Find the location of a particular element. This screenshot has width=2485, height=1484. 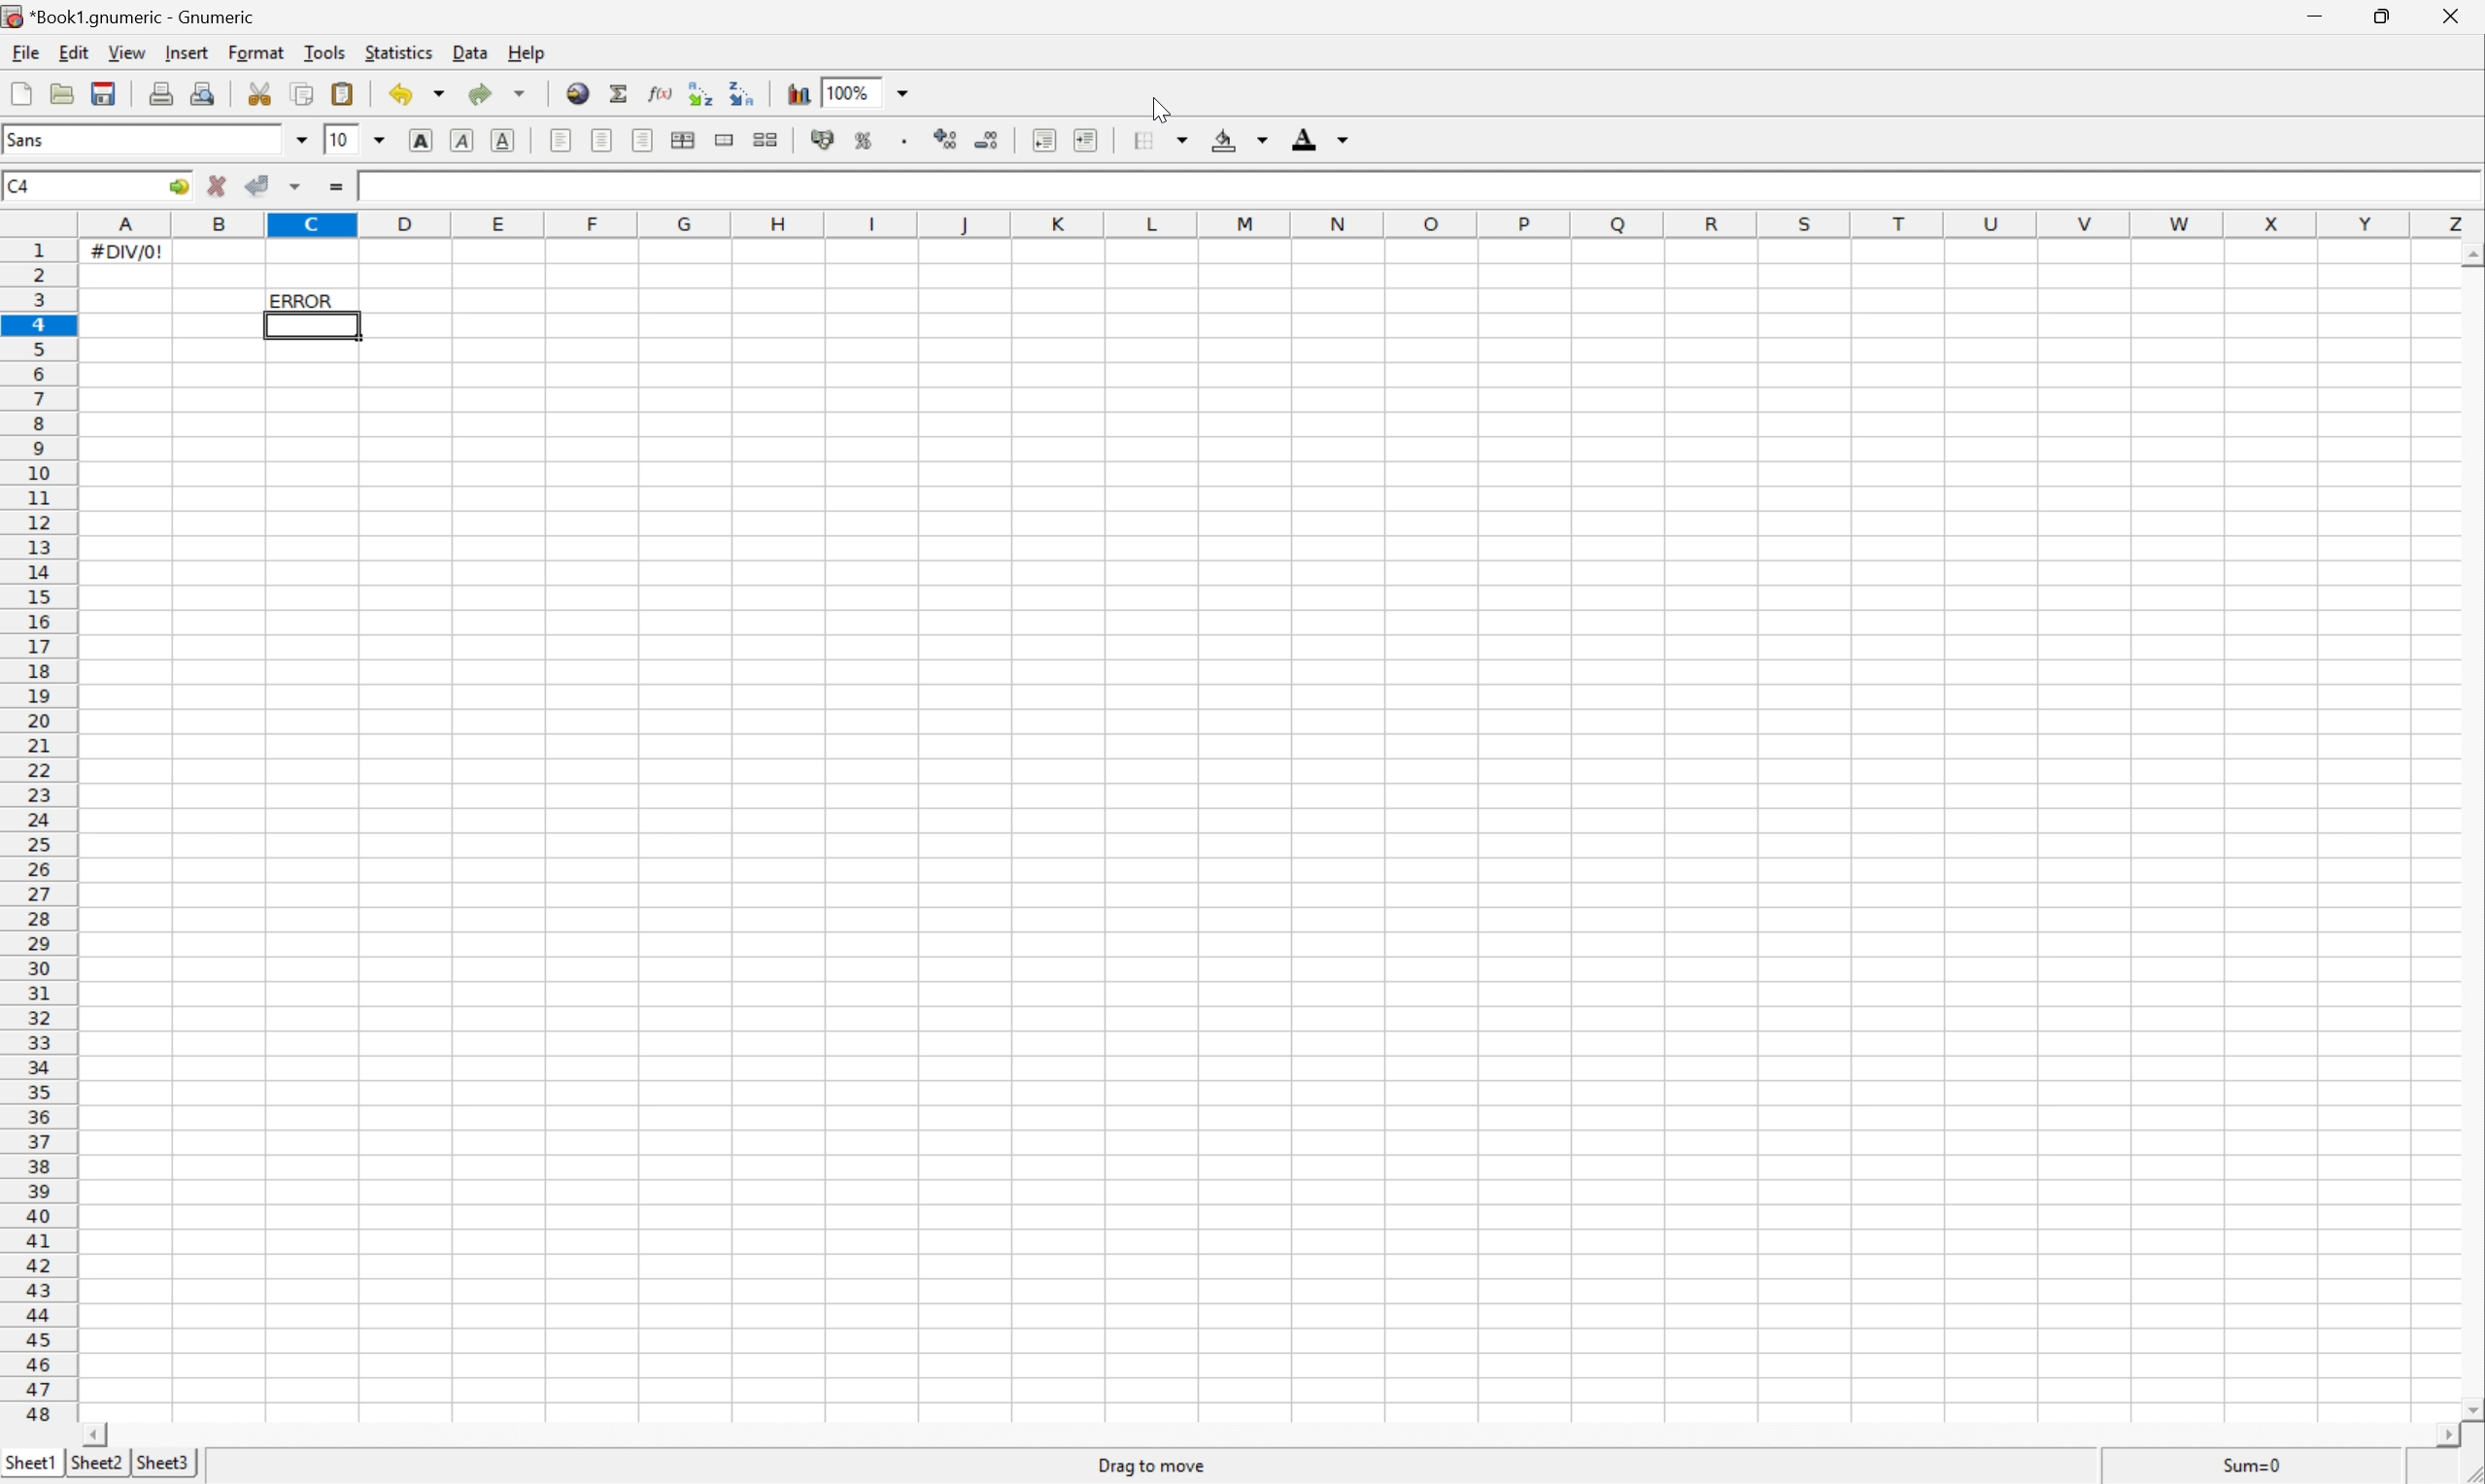

Drop down is located at coordinates (524, 93).